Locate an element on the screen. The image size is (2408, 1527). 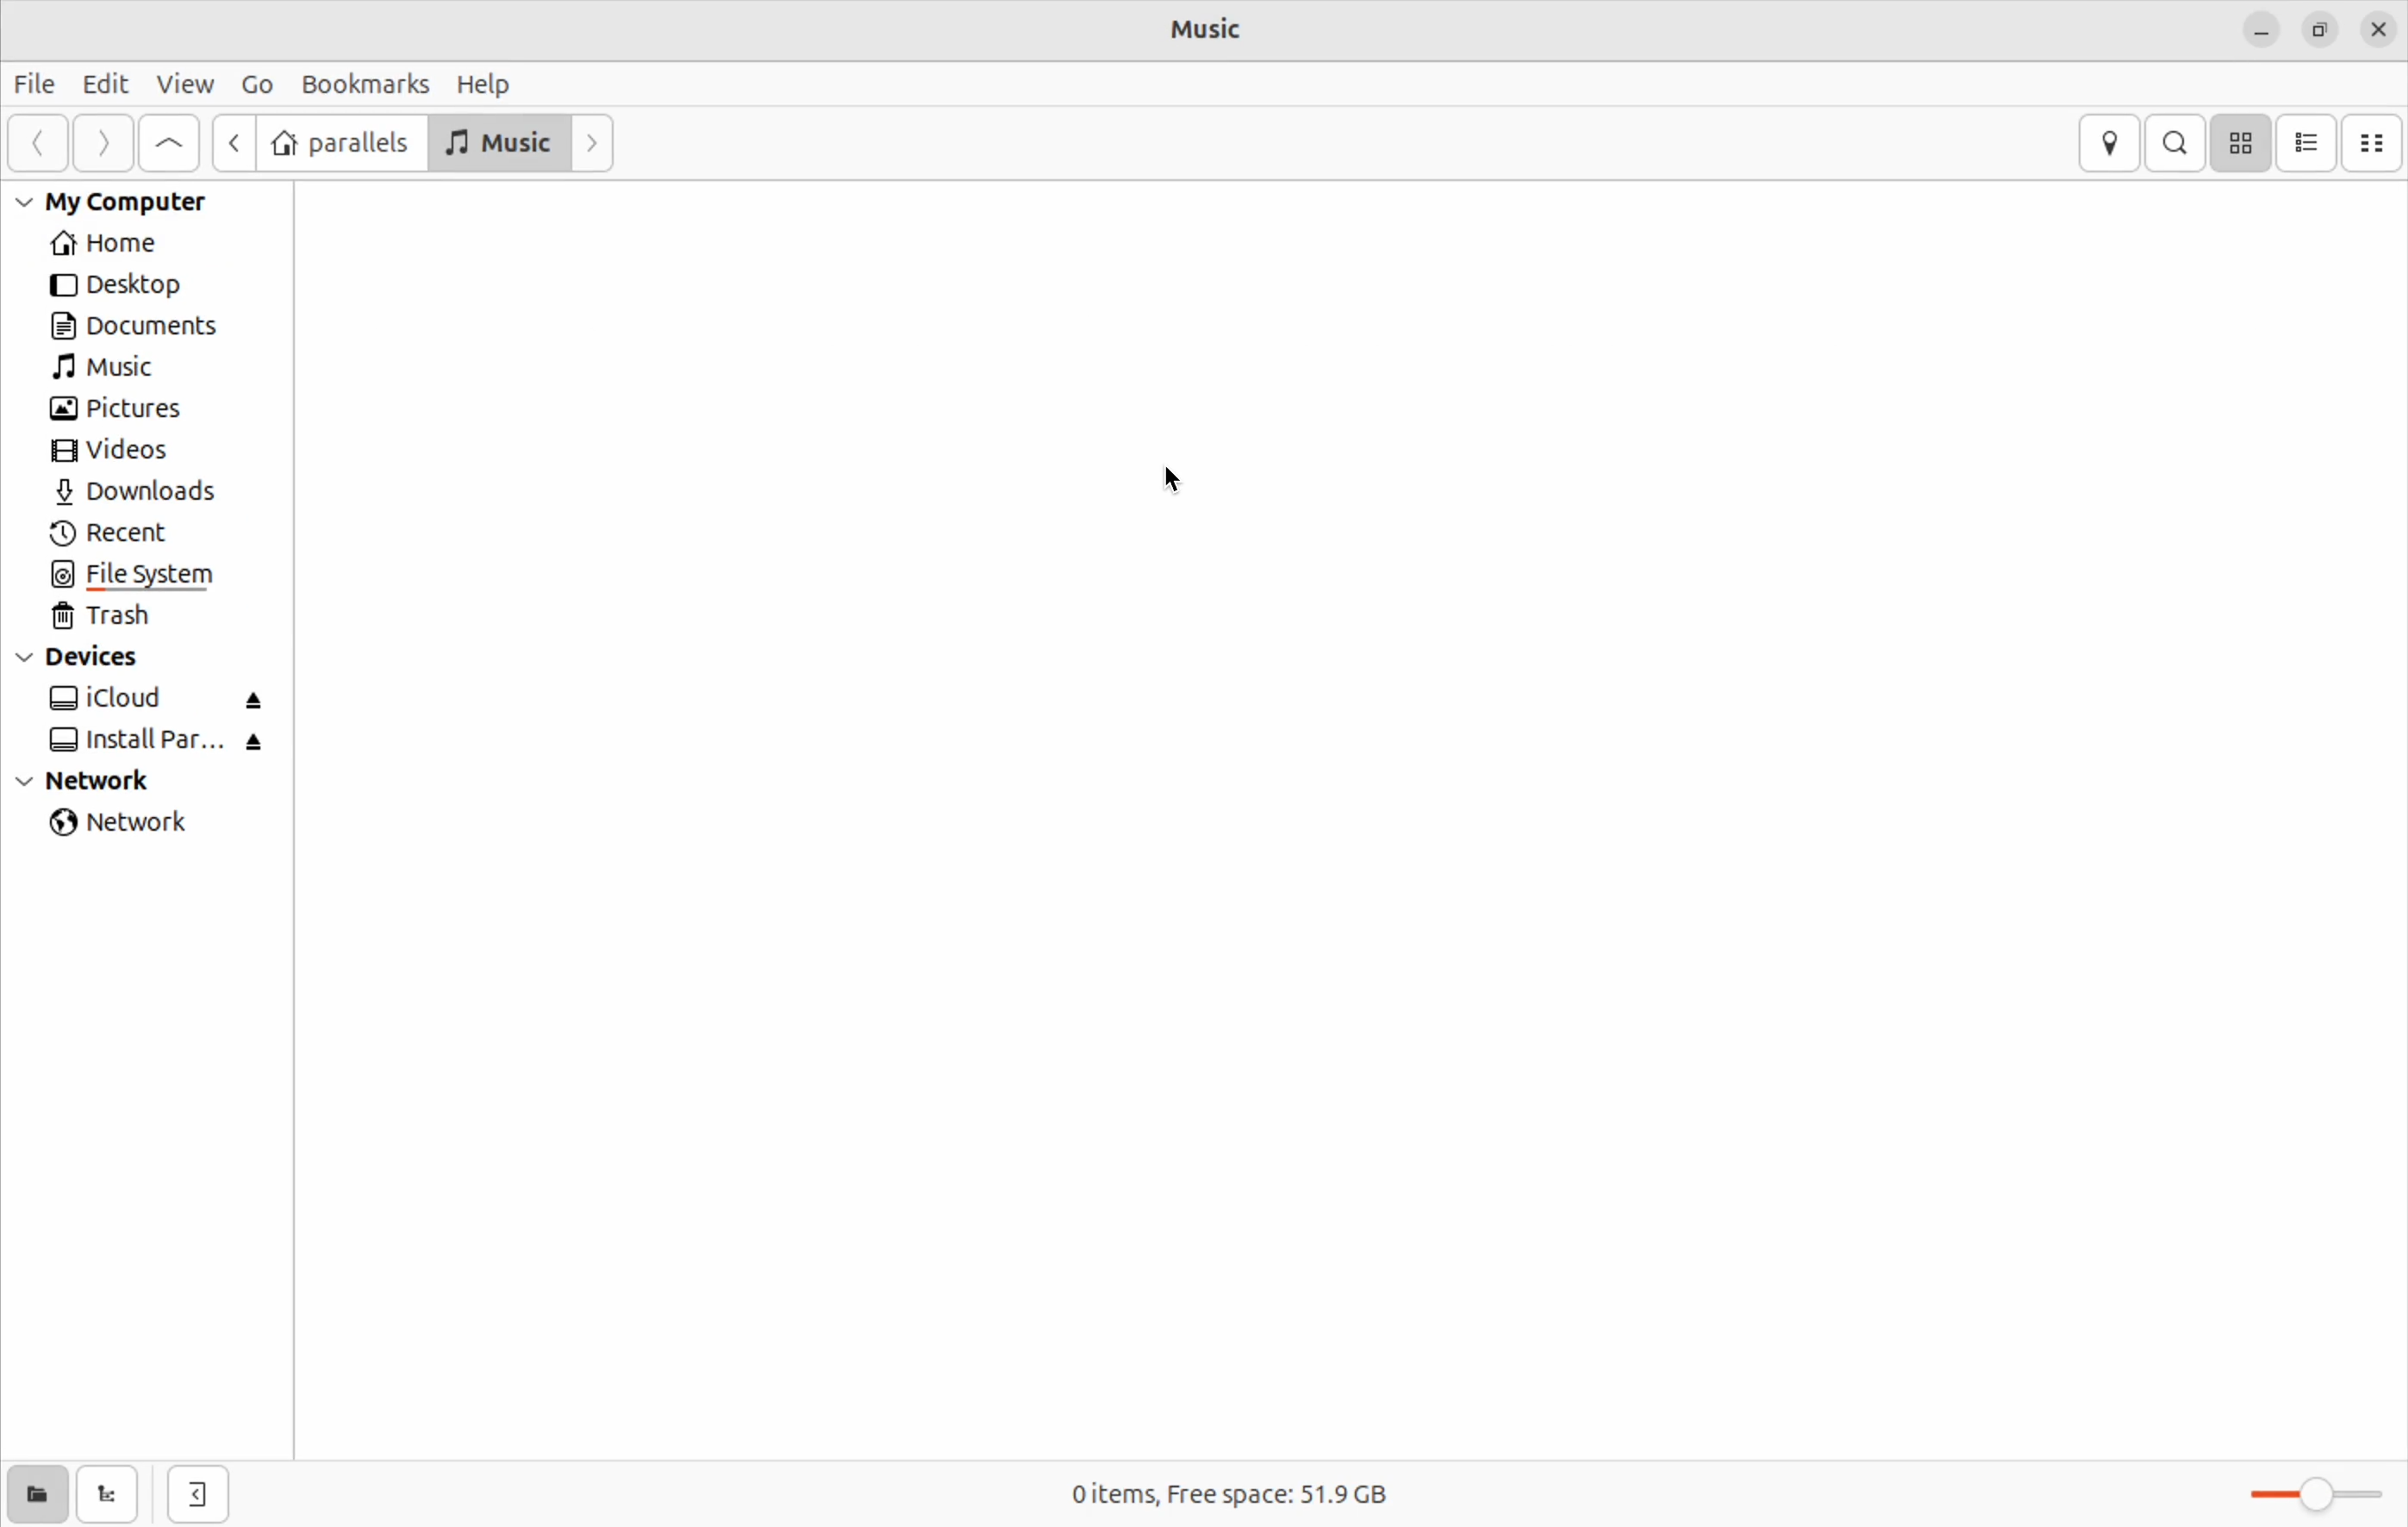
file system is located at coordinates (142, 576).